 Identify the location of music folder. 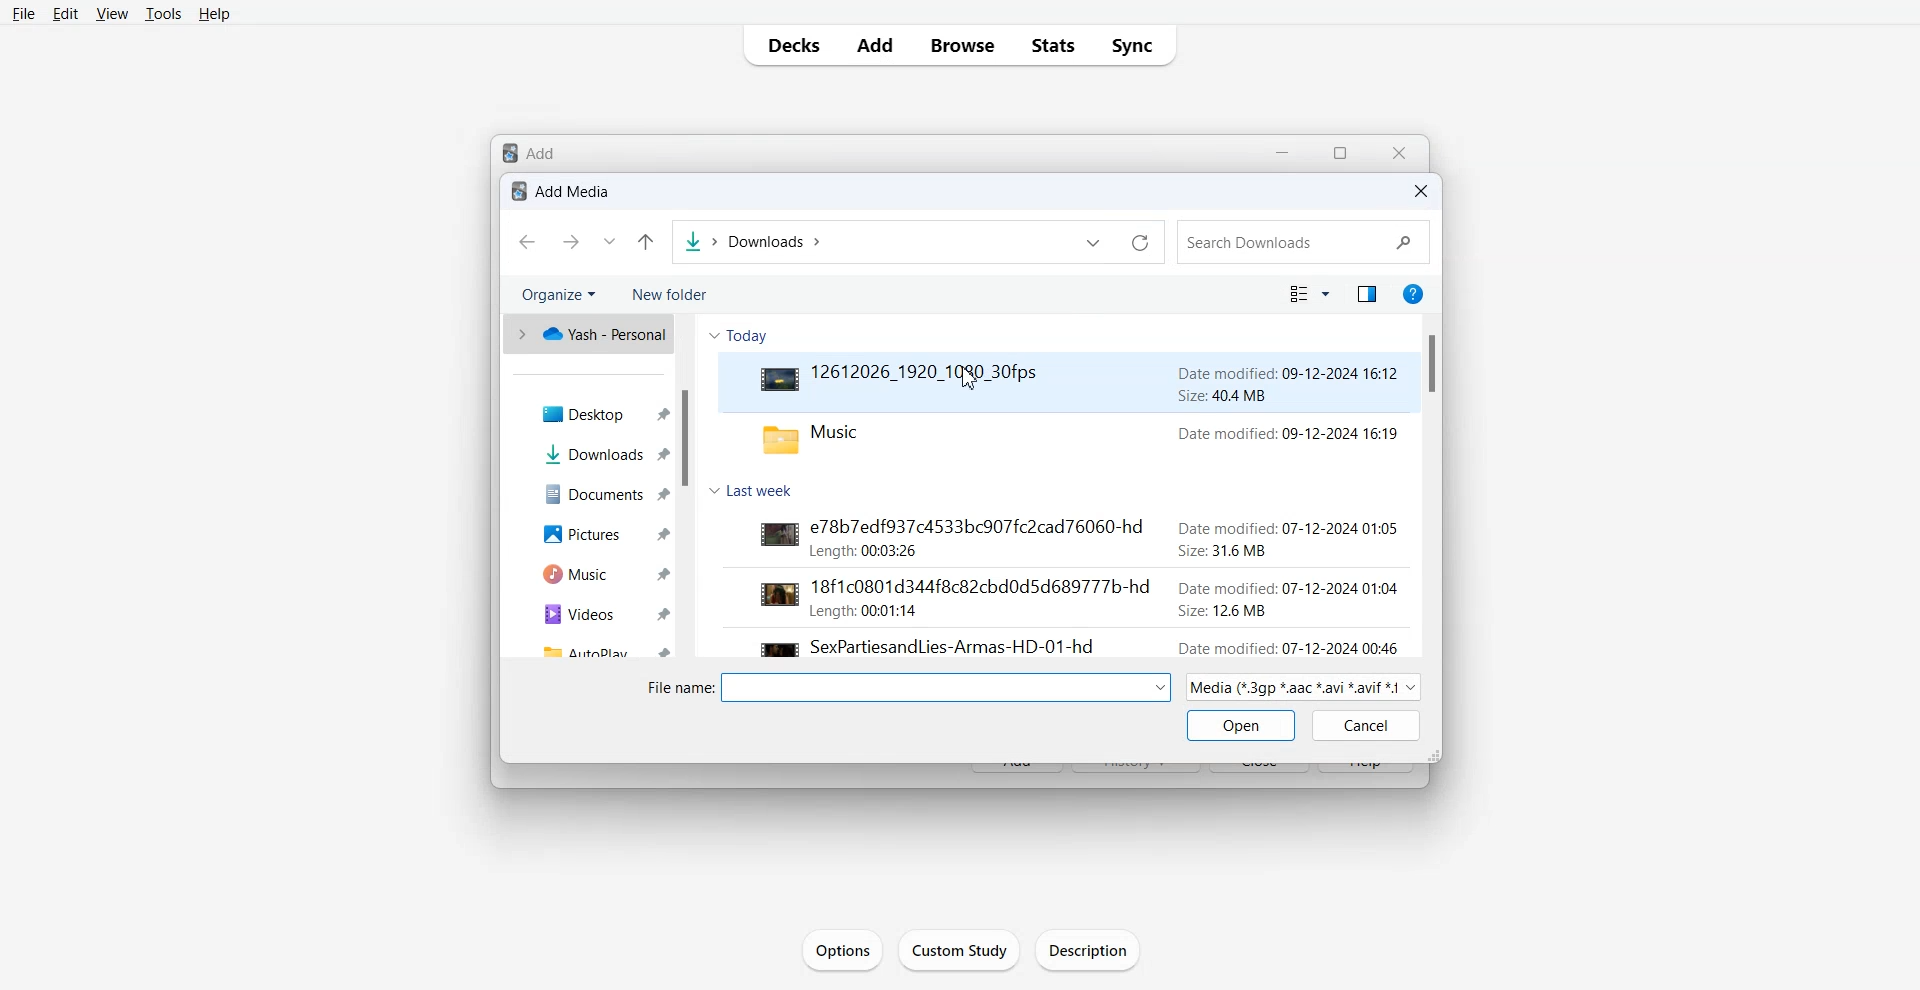
(1066, 440).